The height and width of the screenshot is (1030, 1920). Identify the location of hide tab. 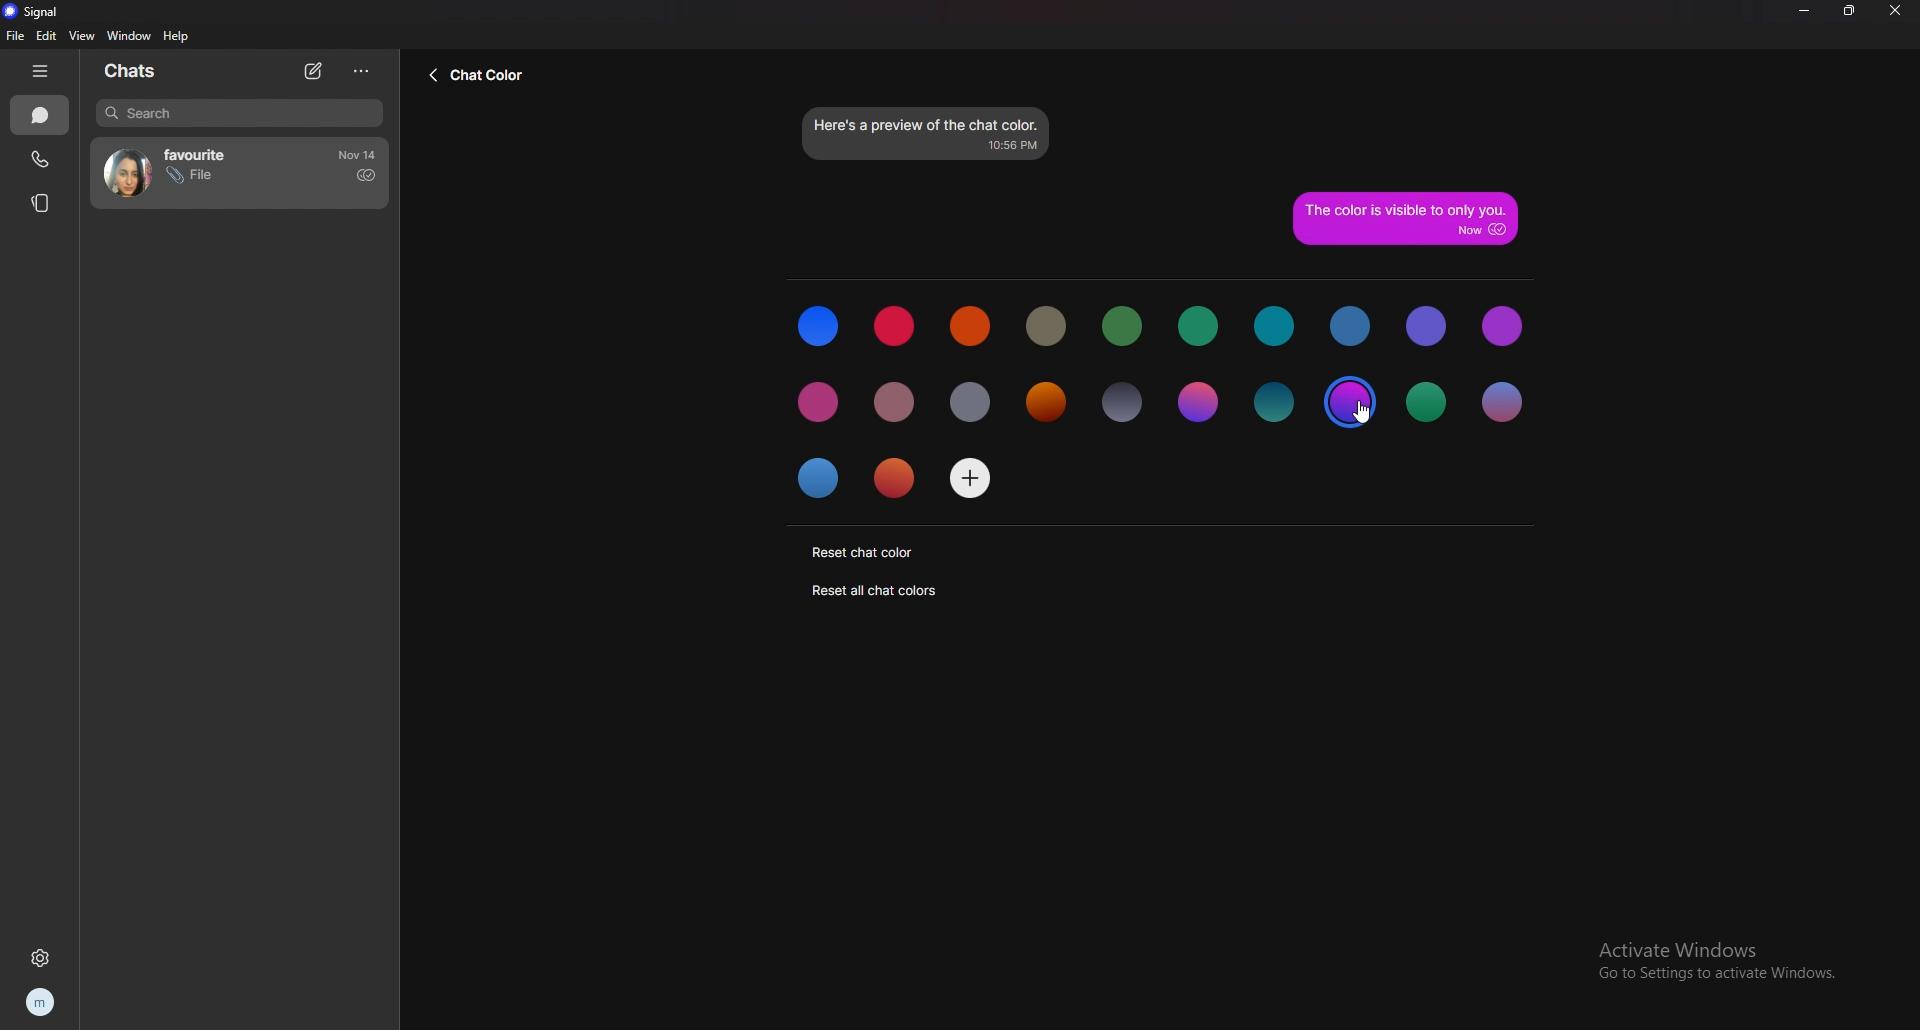
(39, 71).